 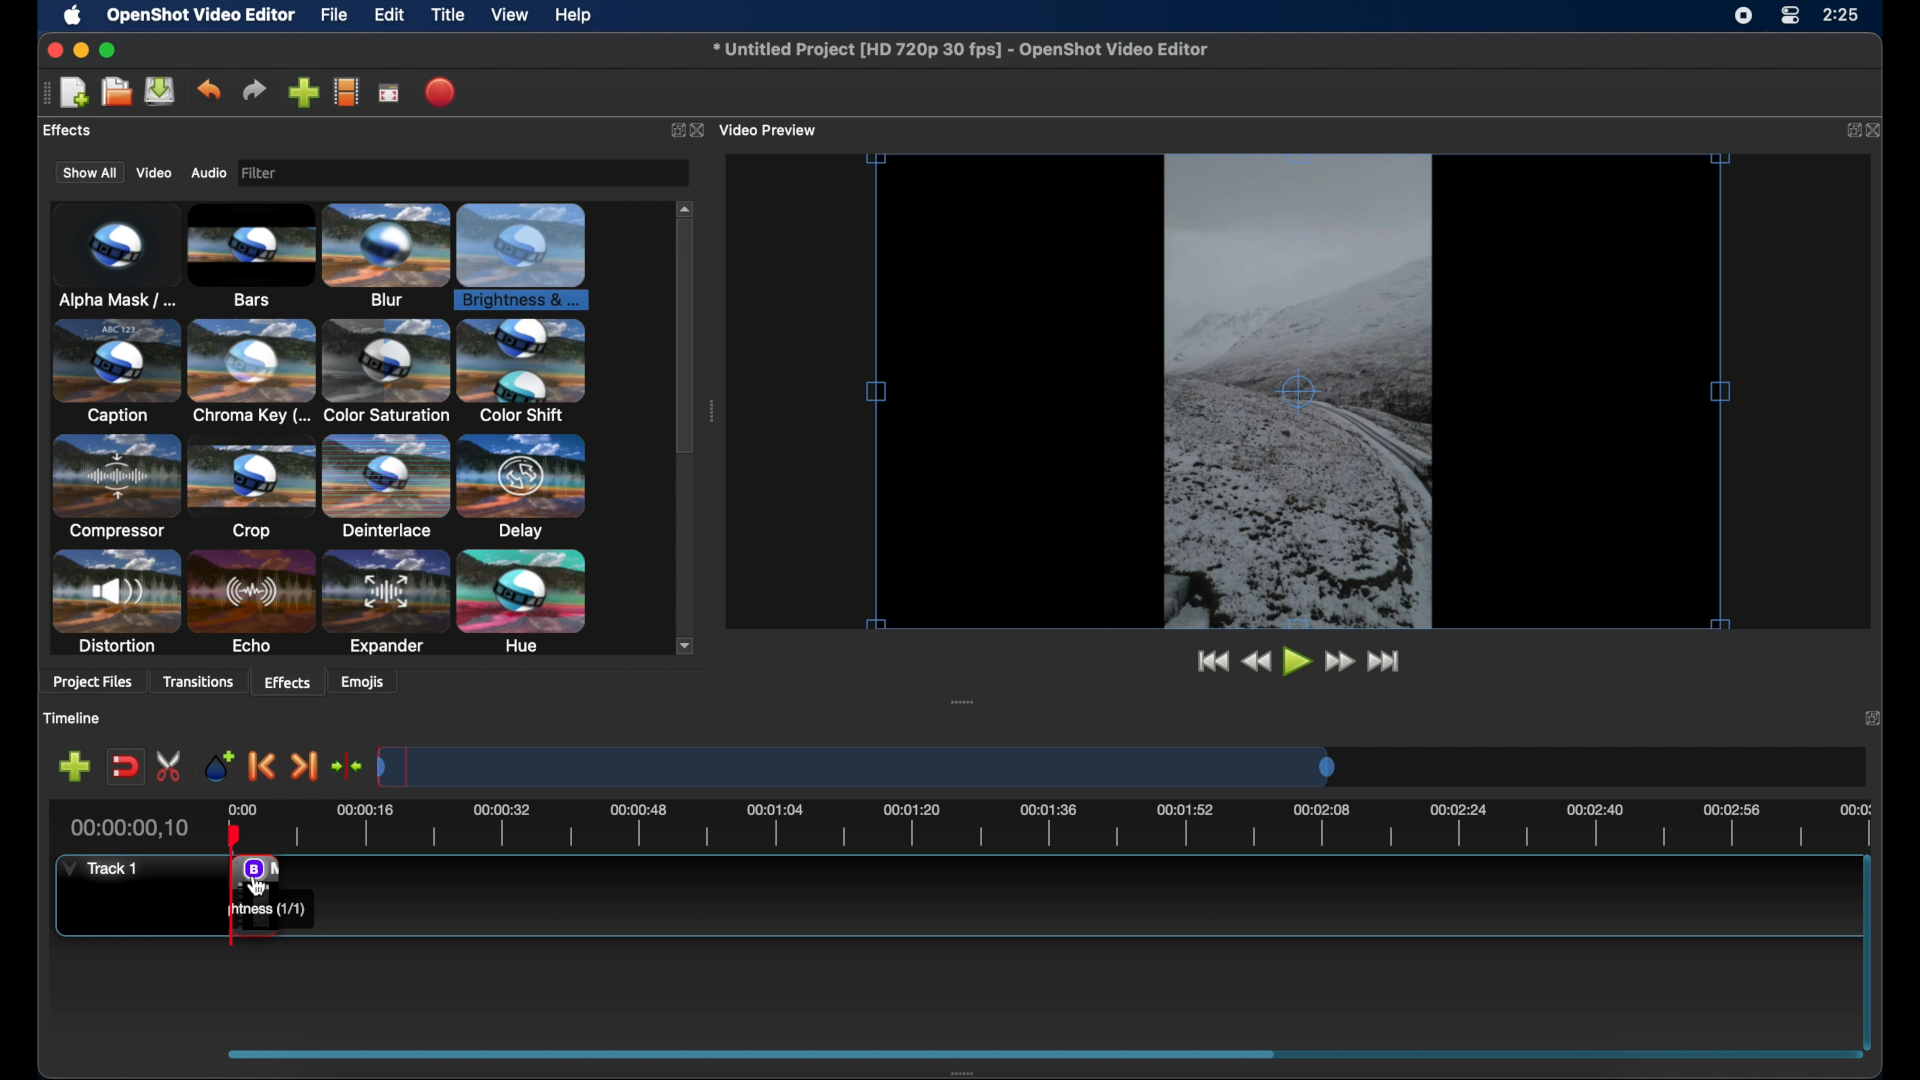 What do you see at coordinates (688, 646) in the screenshot?
I see `scroll down arrow` at bounding box center [688, 646].